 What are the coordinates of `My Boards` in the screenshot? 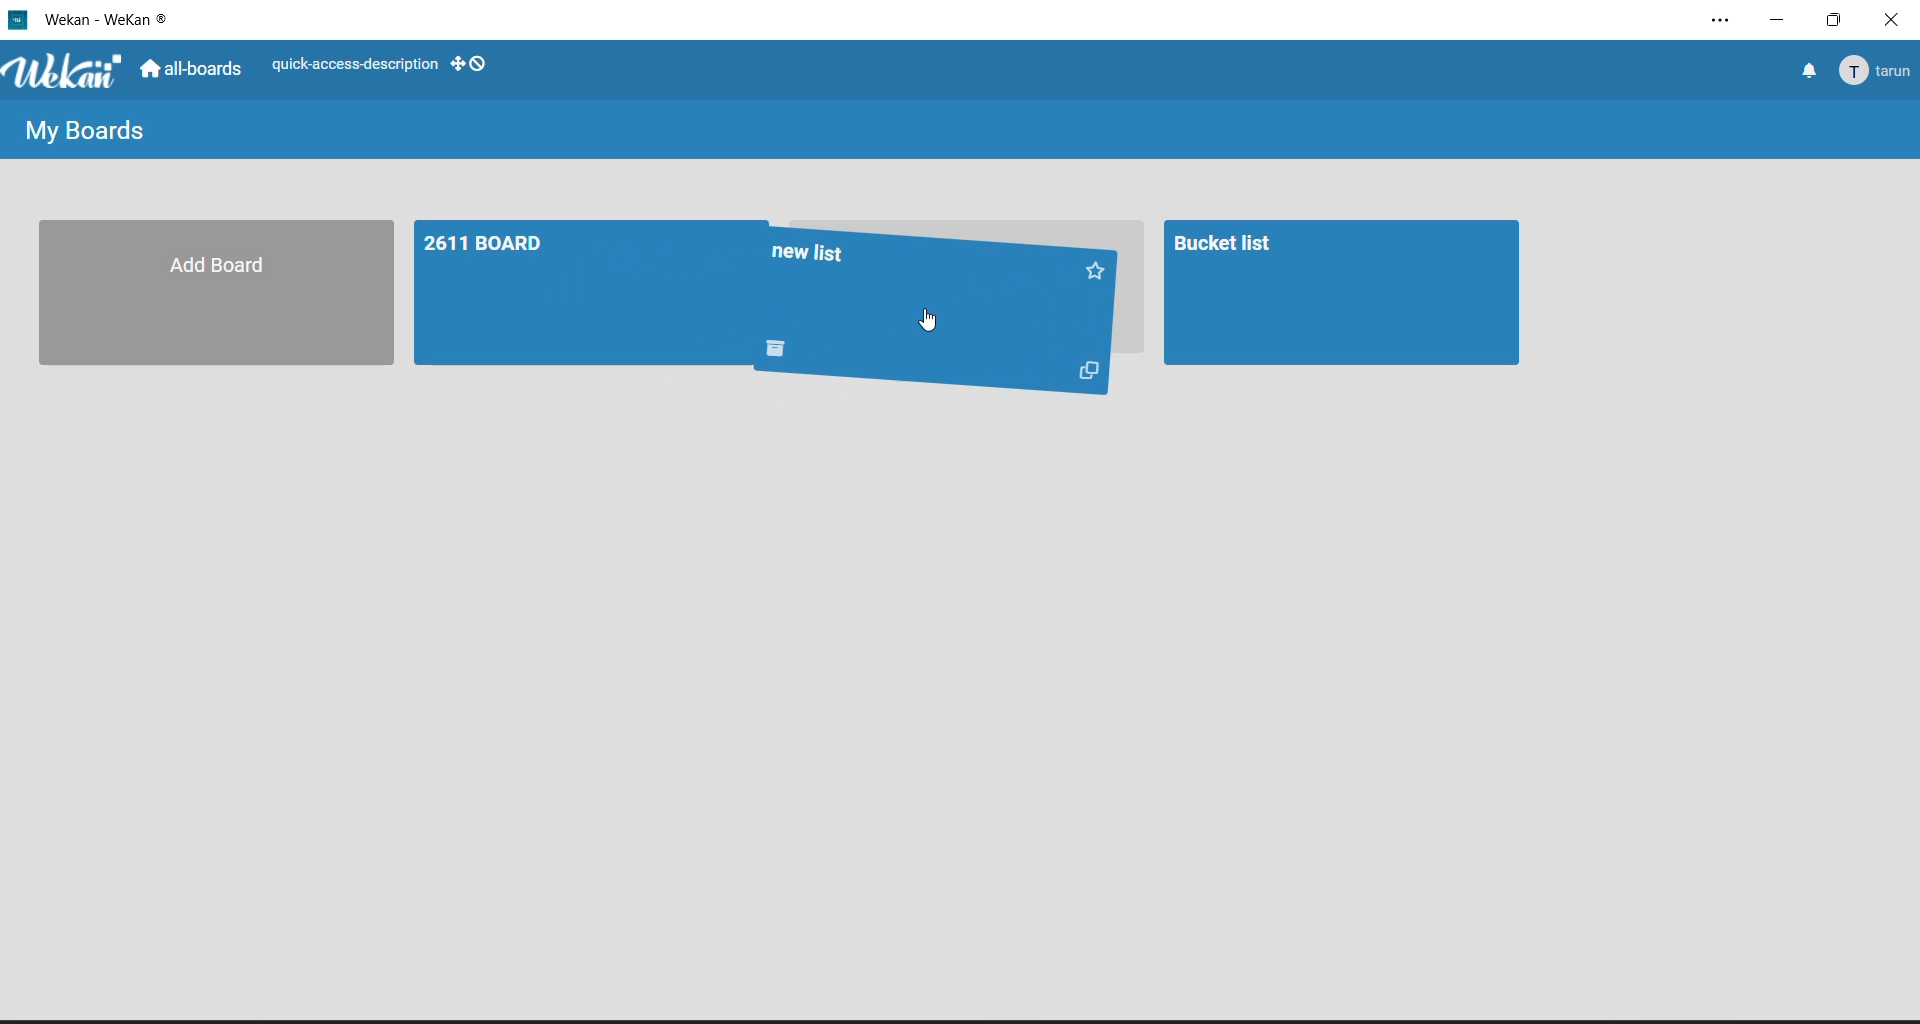 It's located at (83, 134).